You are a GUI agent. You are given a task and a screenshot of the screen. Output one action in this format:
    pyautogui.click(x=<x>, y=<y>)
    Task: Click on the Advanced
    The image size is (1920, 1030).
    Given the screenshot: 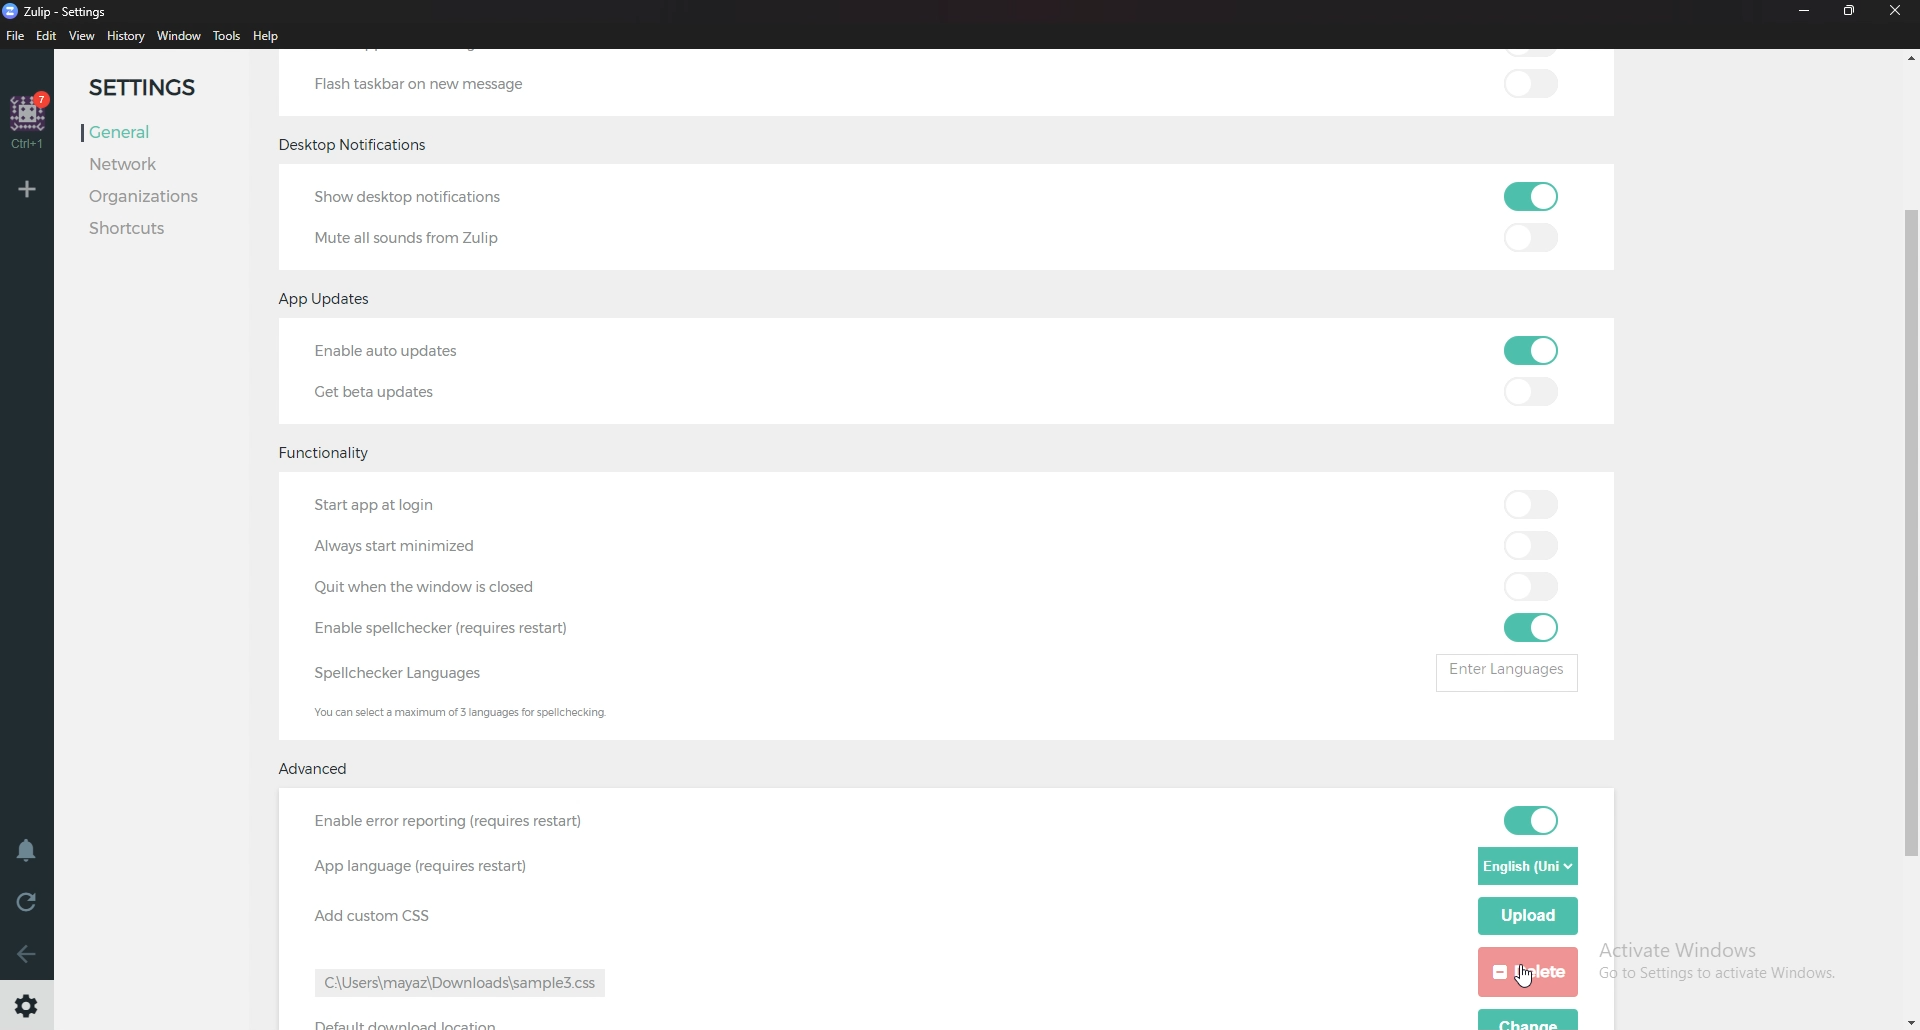 What is the action you would take?
    pyautogui.click(x=320, y=766)
    